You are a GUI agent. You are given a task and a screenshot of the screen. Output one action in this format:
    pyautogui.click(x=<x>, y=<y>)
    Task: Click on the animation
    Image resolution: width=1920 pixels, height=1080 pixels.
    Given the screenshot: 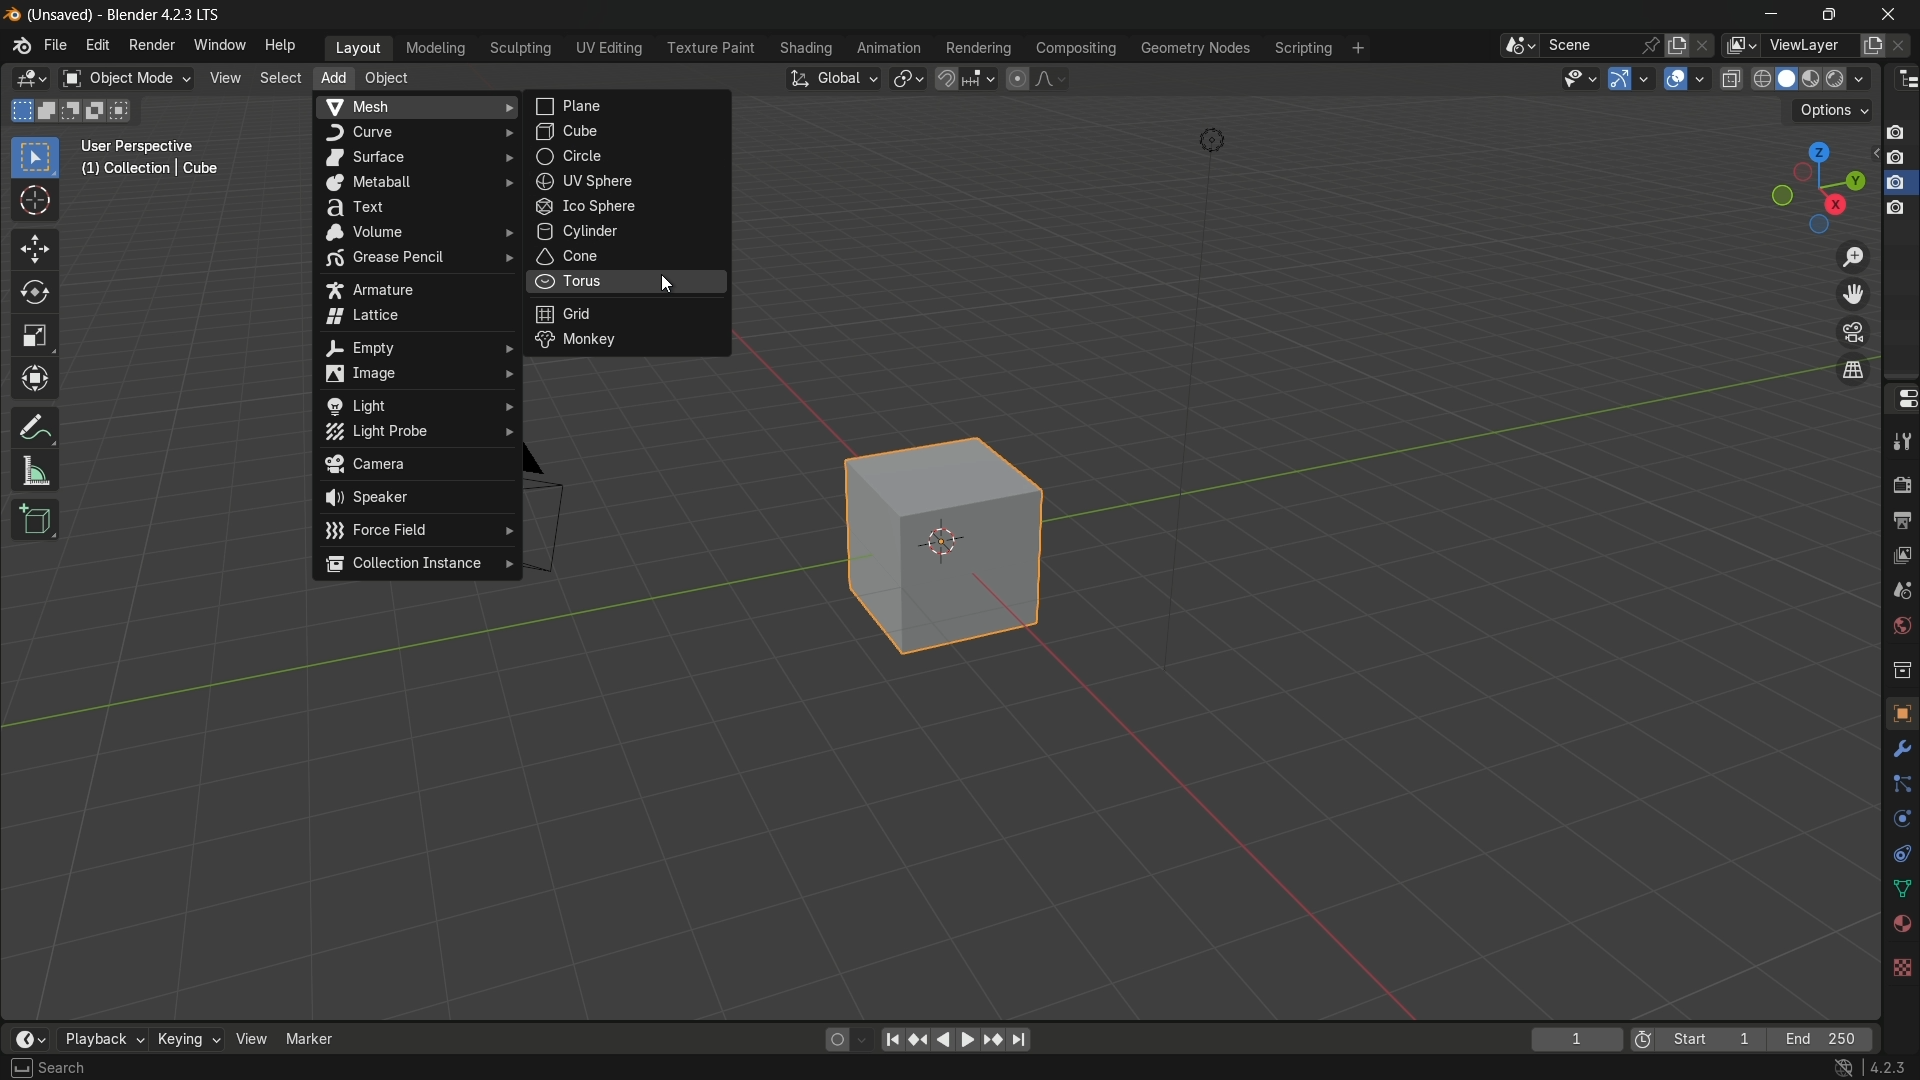 What is the action you would take?
    pyautogui.click(x=889, y=48)
    